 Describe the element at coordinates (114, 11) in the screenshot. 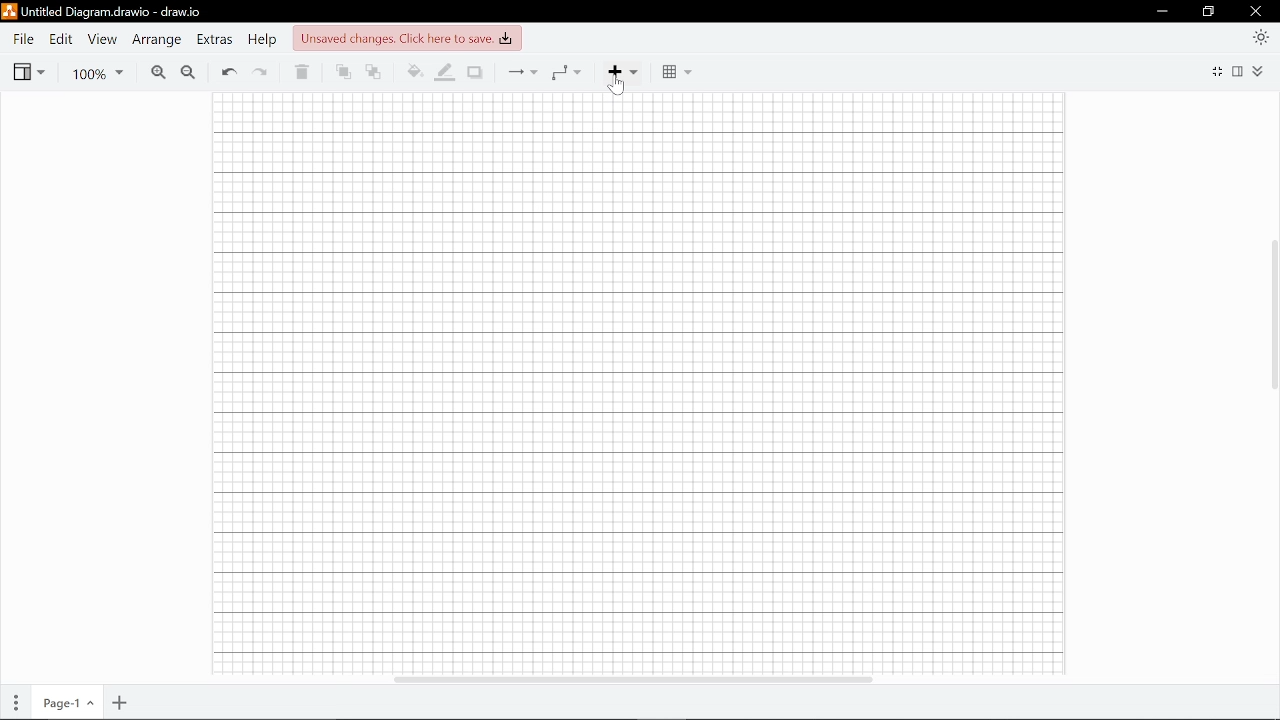

I see `untitled diagram.drawio-draw.io` at that location.